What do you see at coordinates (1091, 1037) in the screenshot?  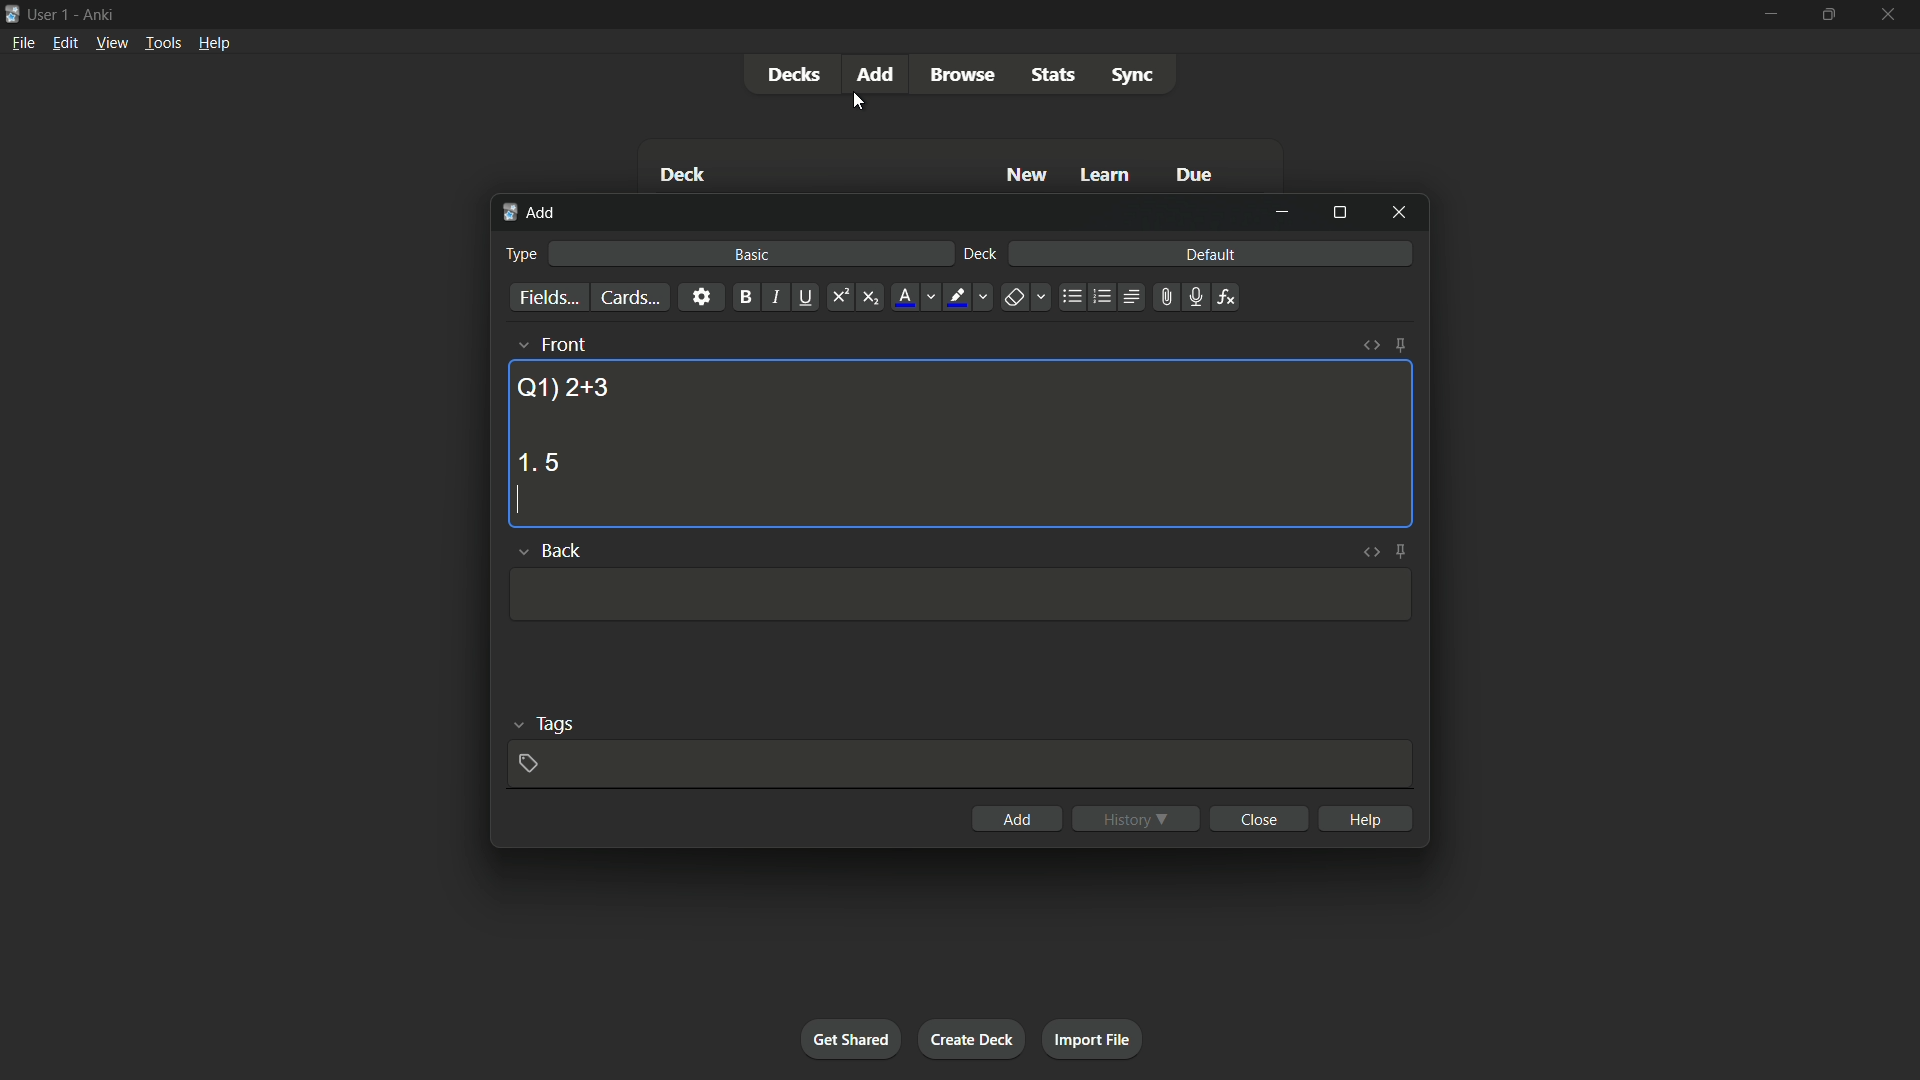 I see `import file` at bounding box center [1091, 1037].